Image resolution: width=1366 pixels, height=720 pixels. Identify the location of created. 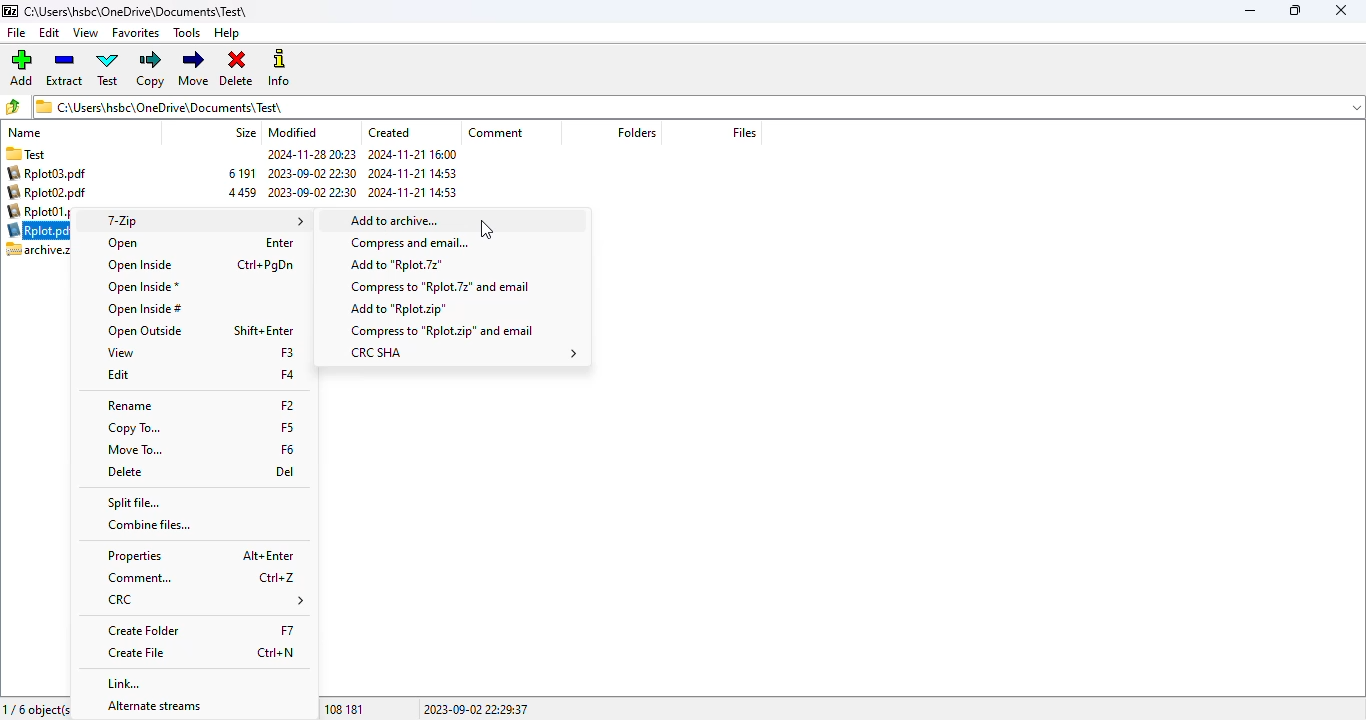
(391, 132).